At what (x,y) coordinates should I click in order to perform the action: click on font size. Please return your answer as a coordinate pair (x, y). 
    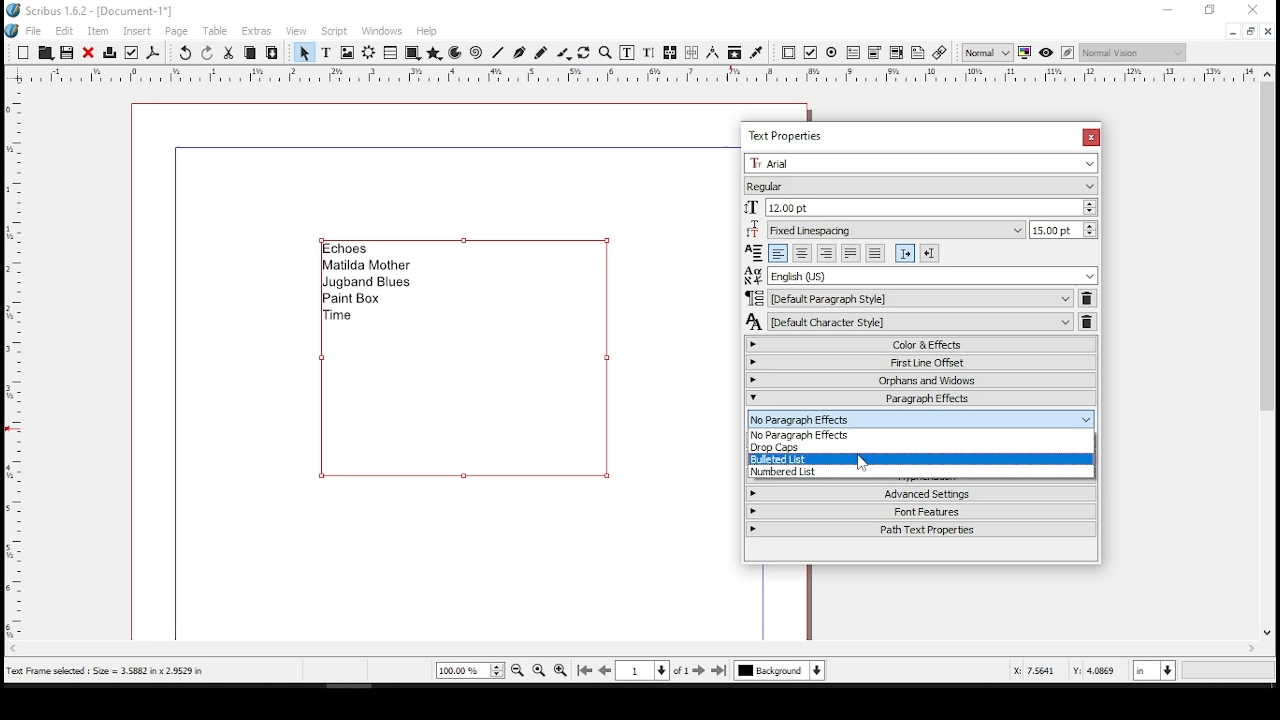
    Looking at the image, I should click on (922, 207).